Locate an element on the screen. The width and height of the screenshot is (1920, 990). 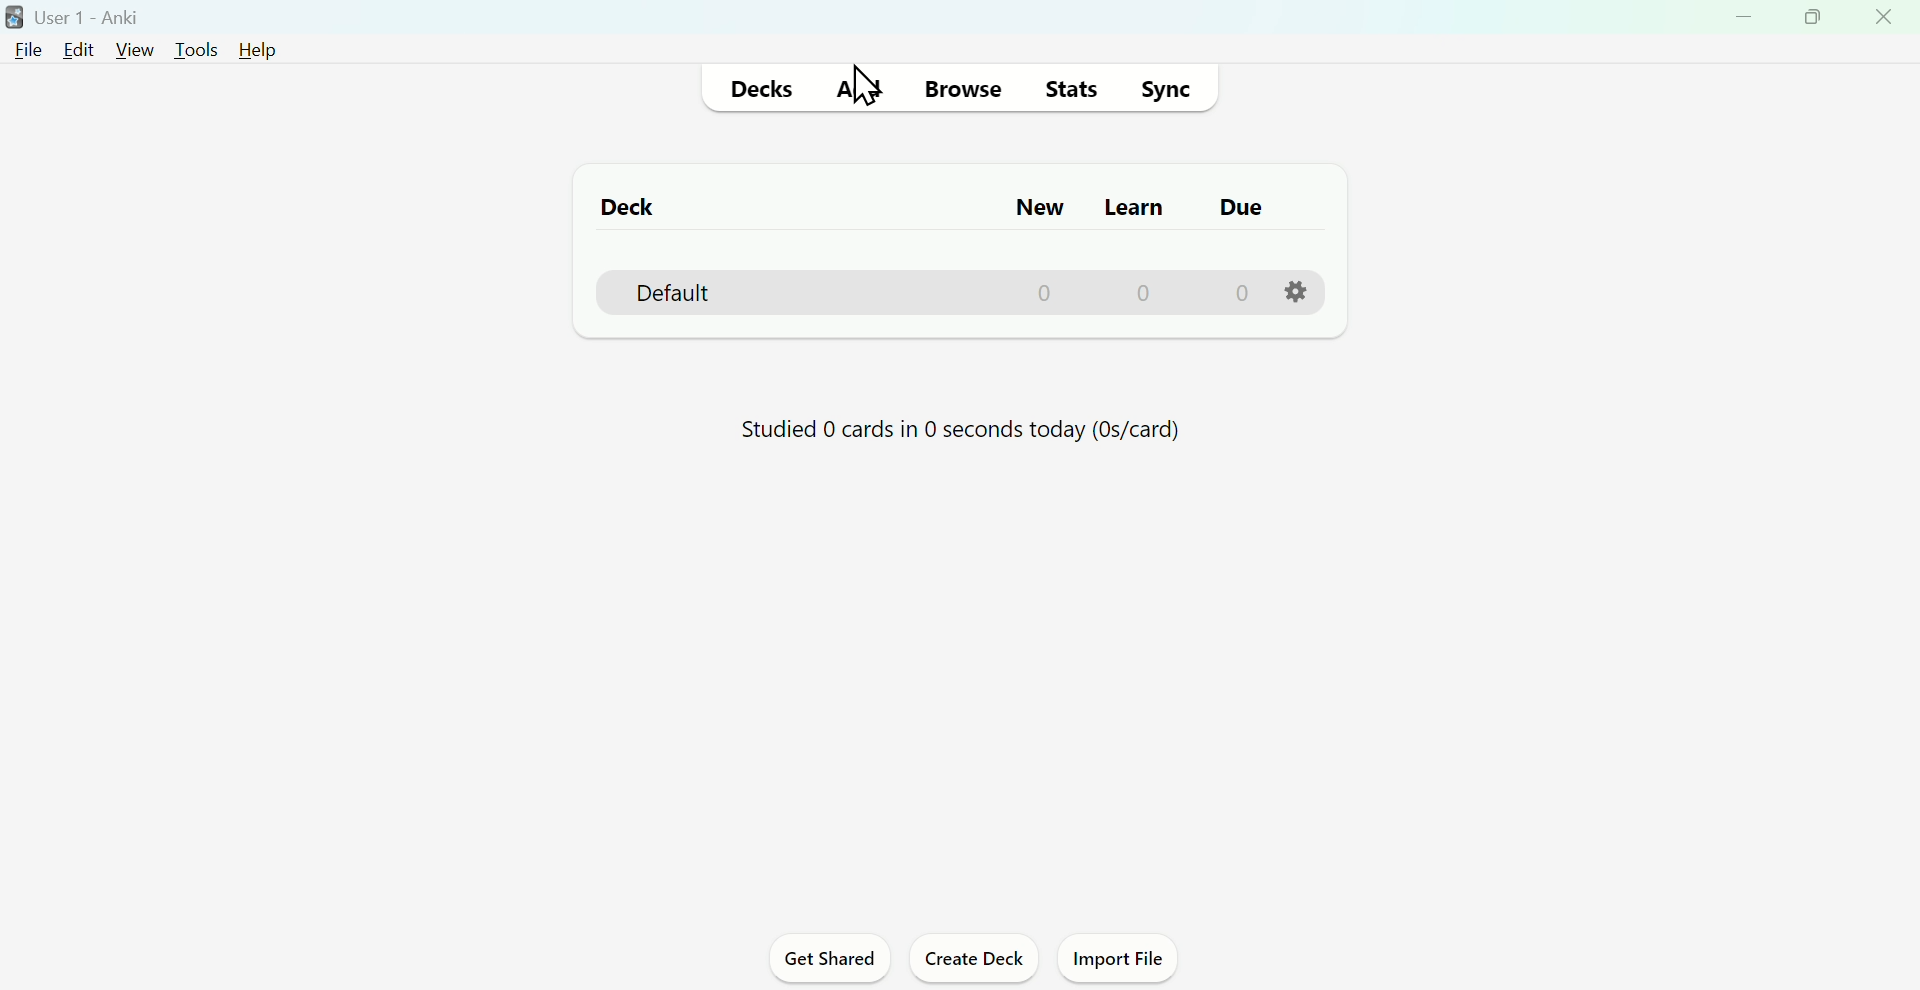
New is located at coordinates (1030, 208).